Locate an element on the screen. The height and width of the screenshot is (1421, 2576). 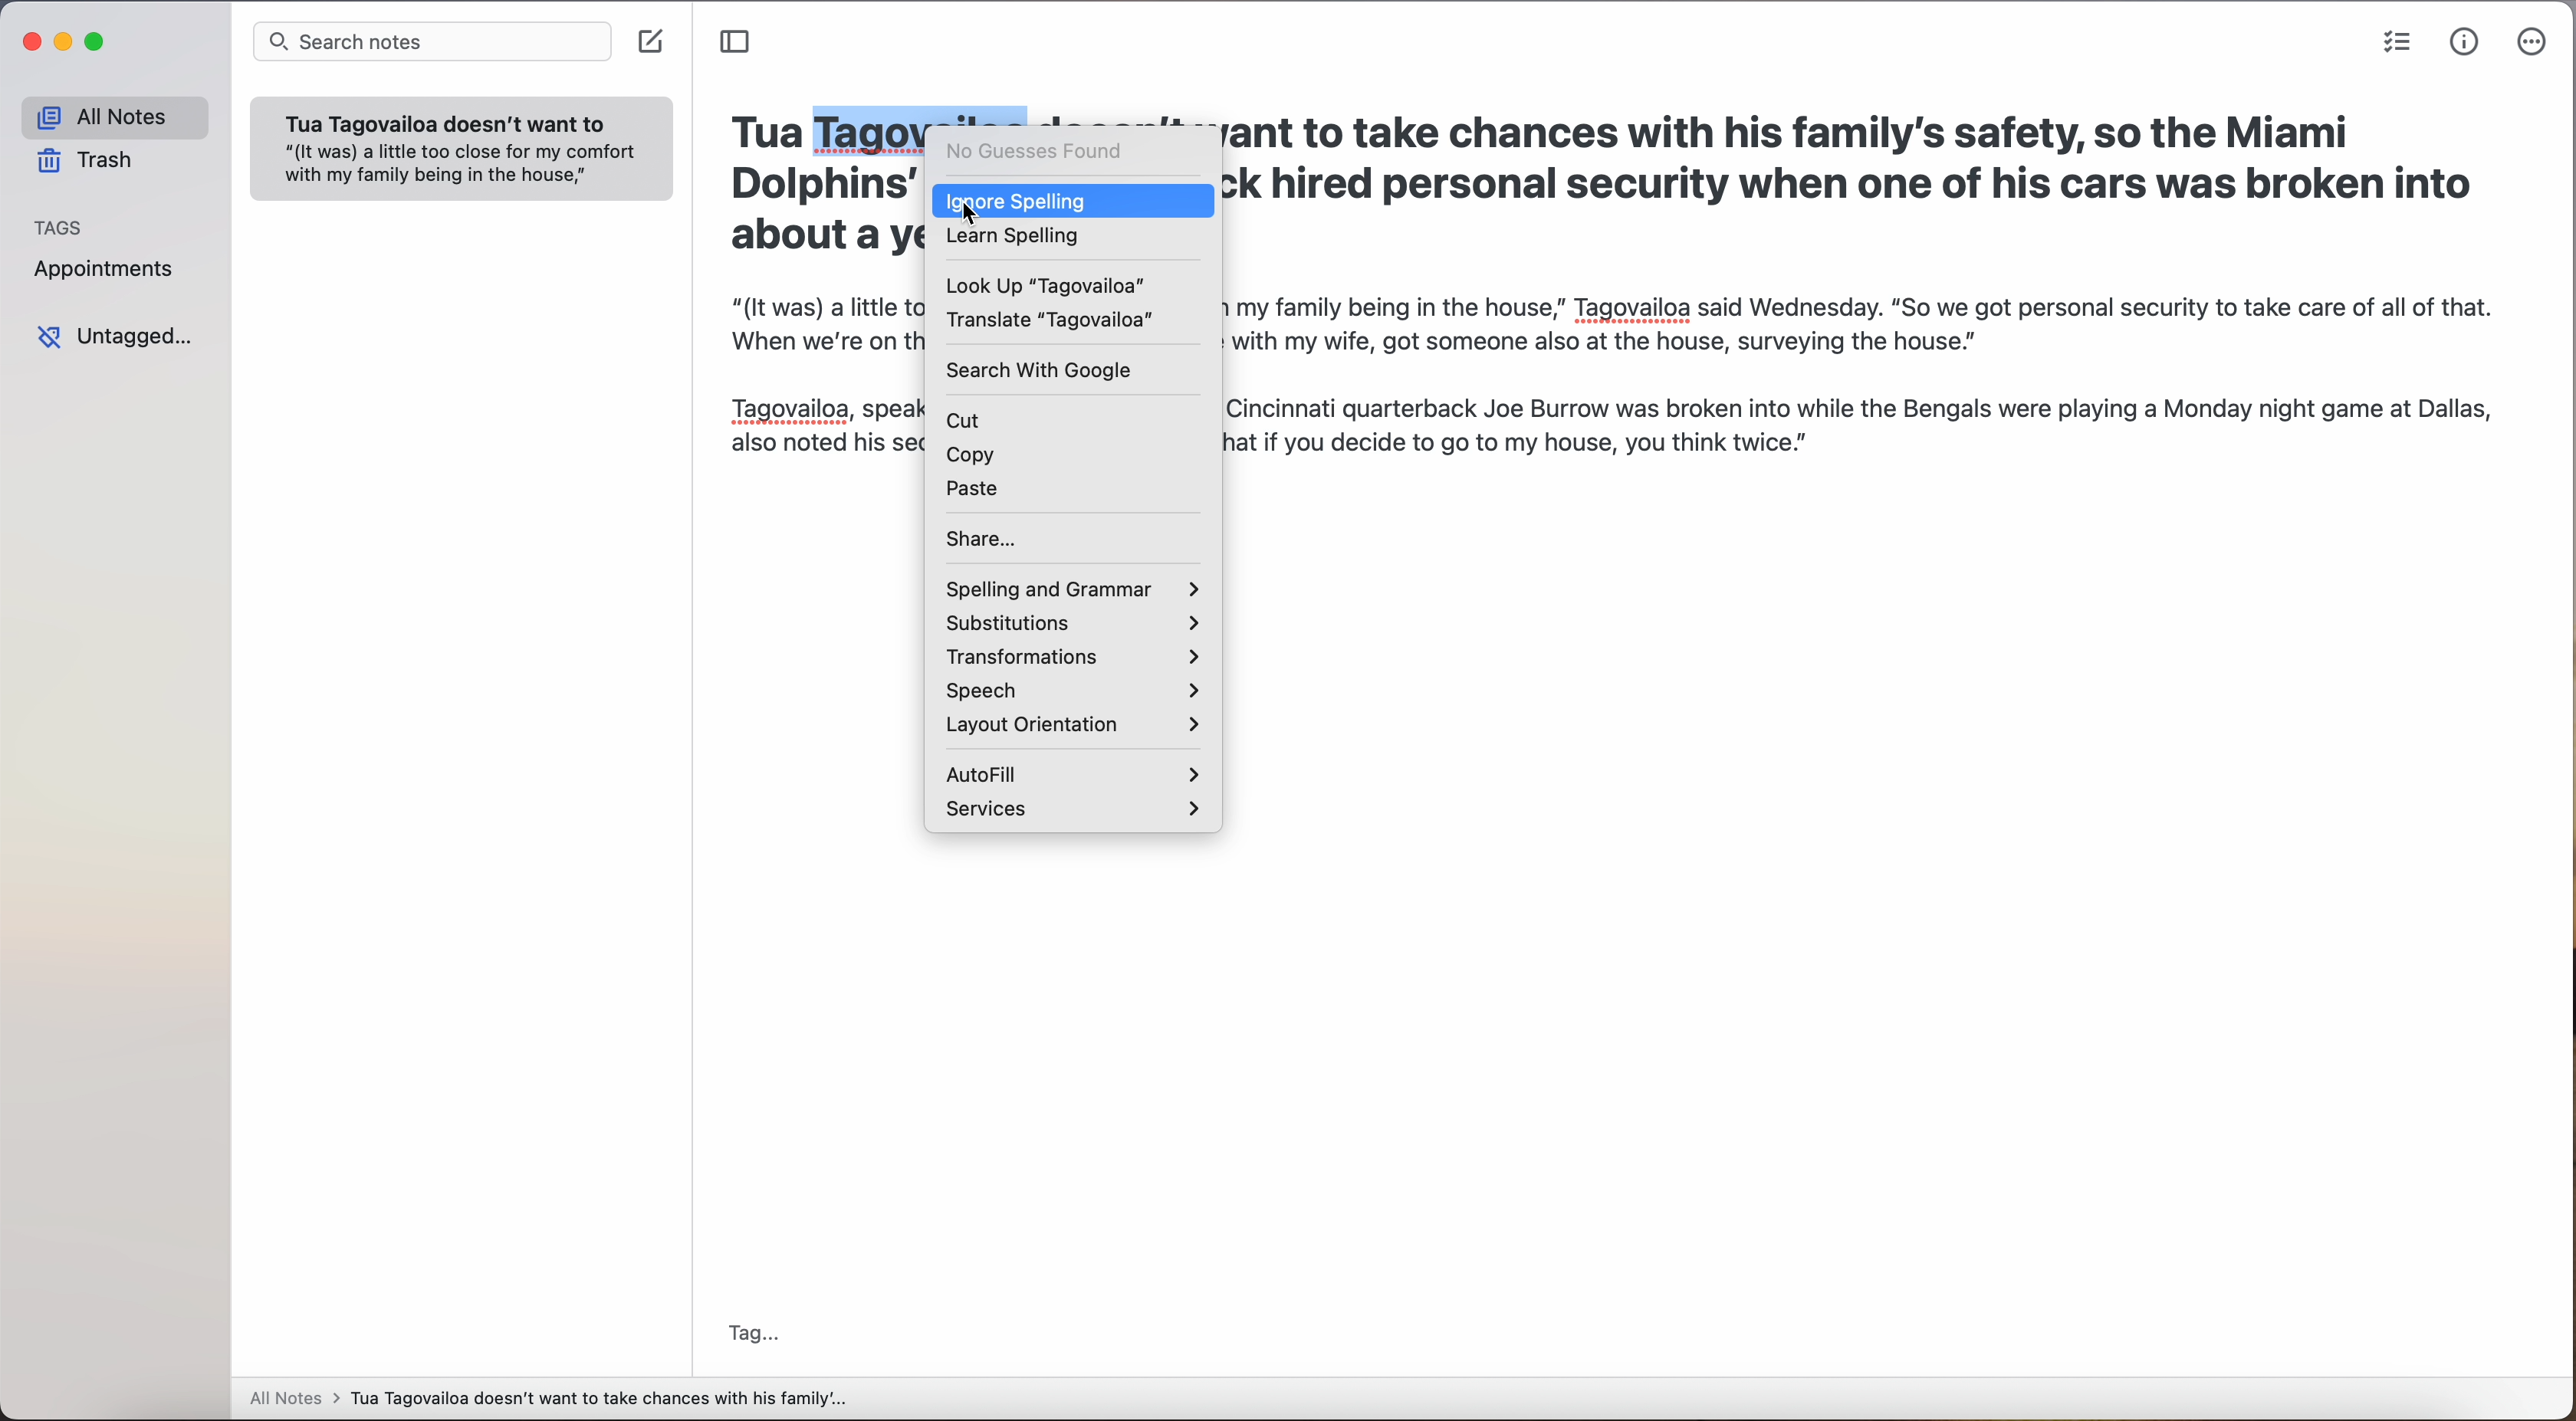
all notes > Tua Tagovailoa doesn't want to take chances with his family... is located at coordinates (549, 1398).